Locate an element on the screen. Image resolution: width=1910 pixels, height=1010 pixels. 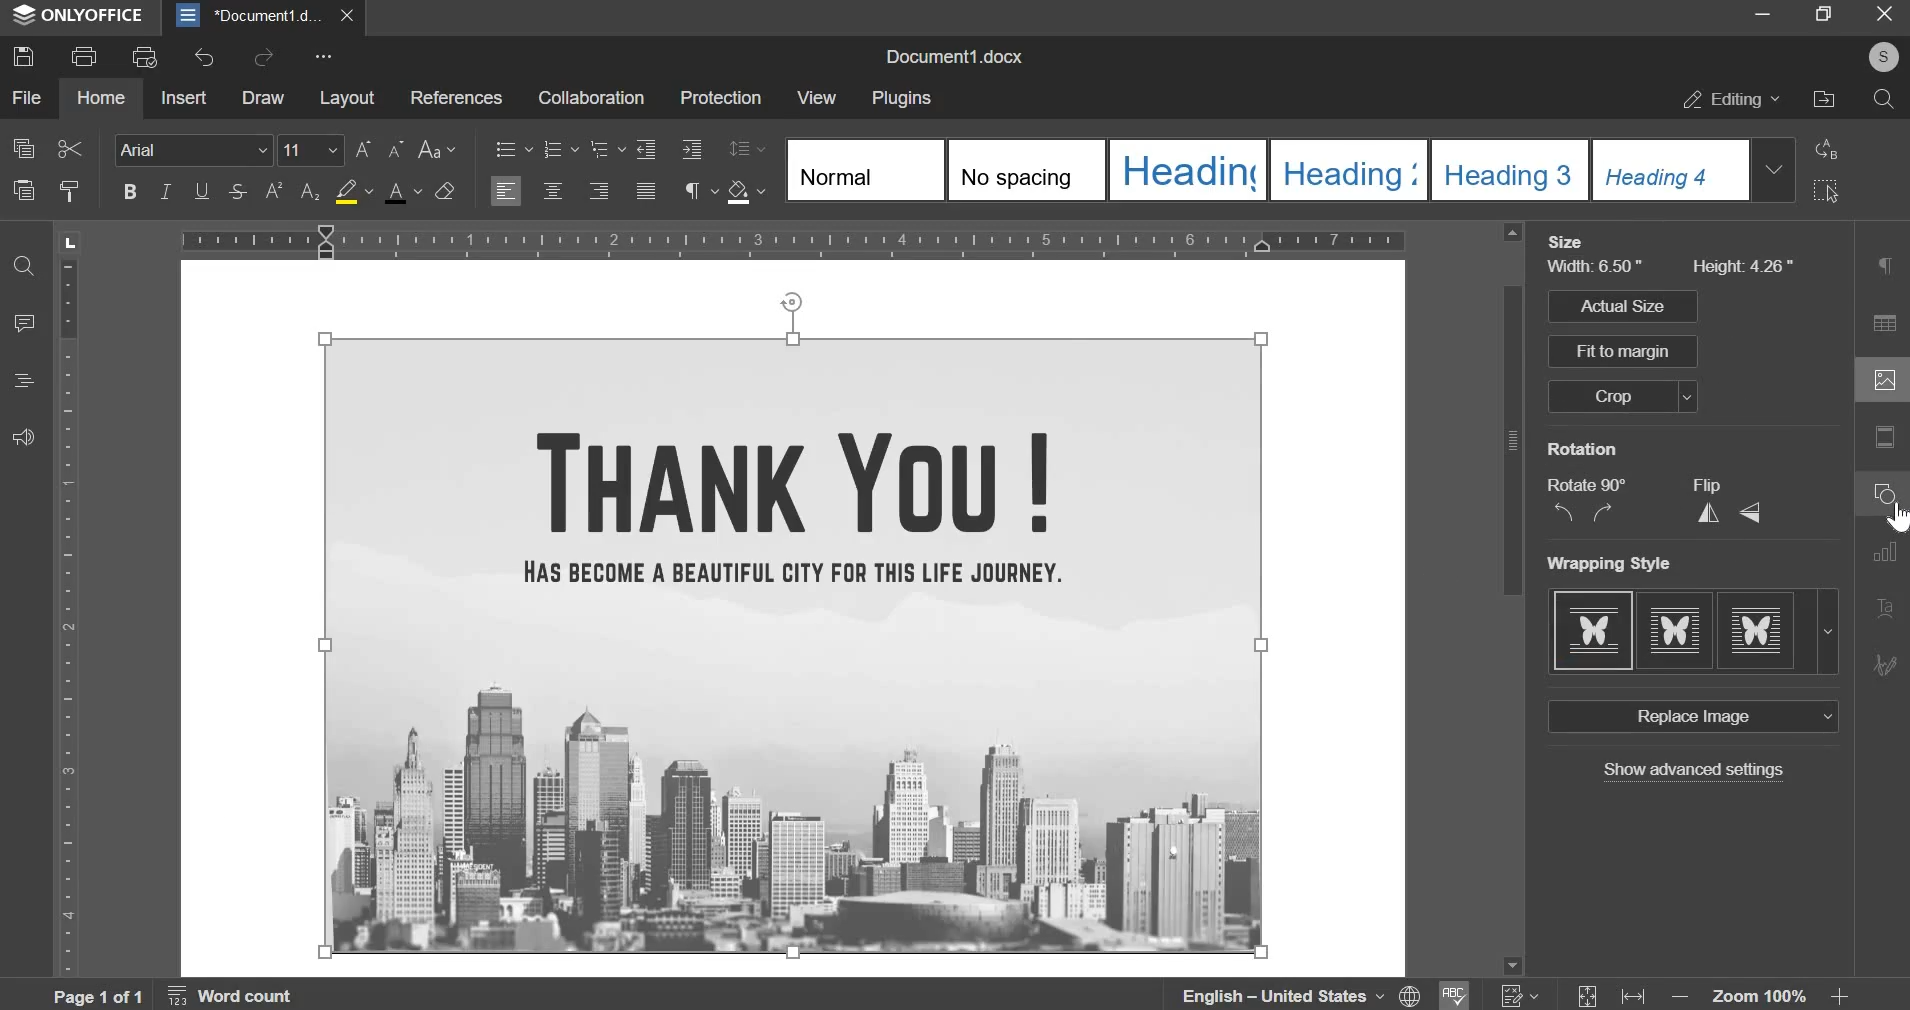
save is located at coordinates (23, 57).